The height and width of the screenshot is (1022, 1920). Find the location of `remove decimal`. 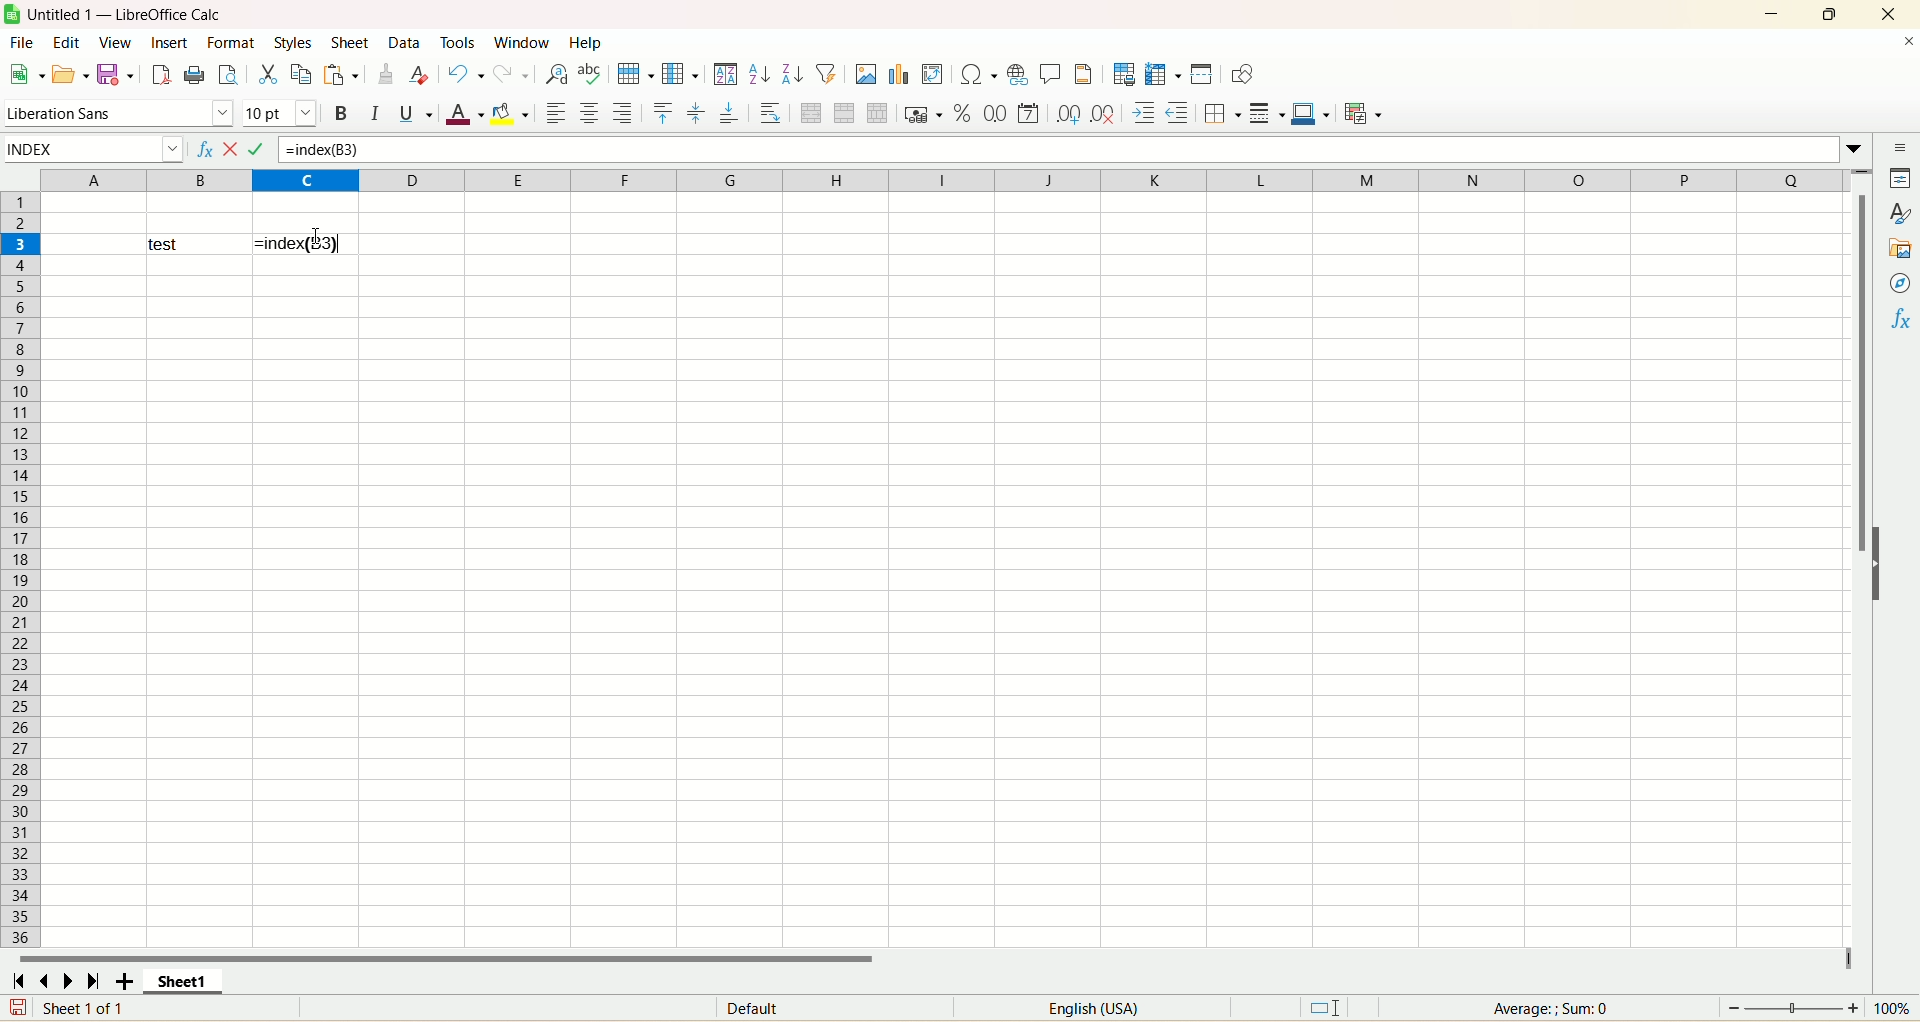

remove decimal is located at coordinates (1104, 113).